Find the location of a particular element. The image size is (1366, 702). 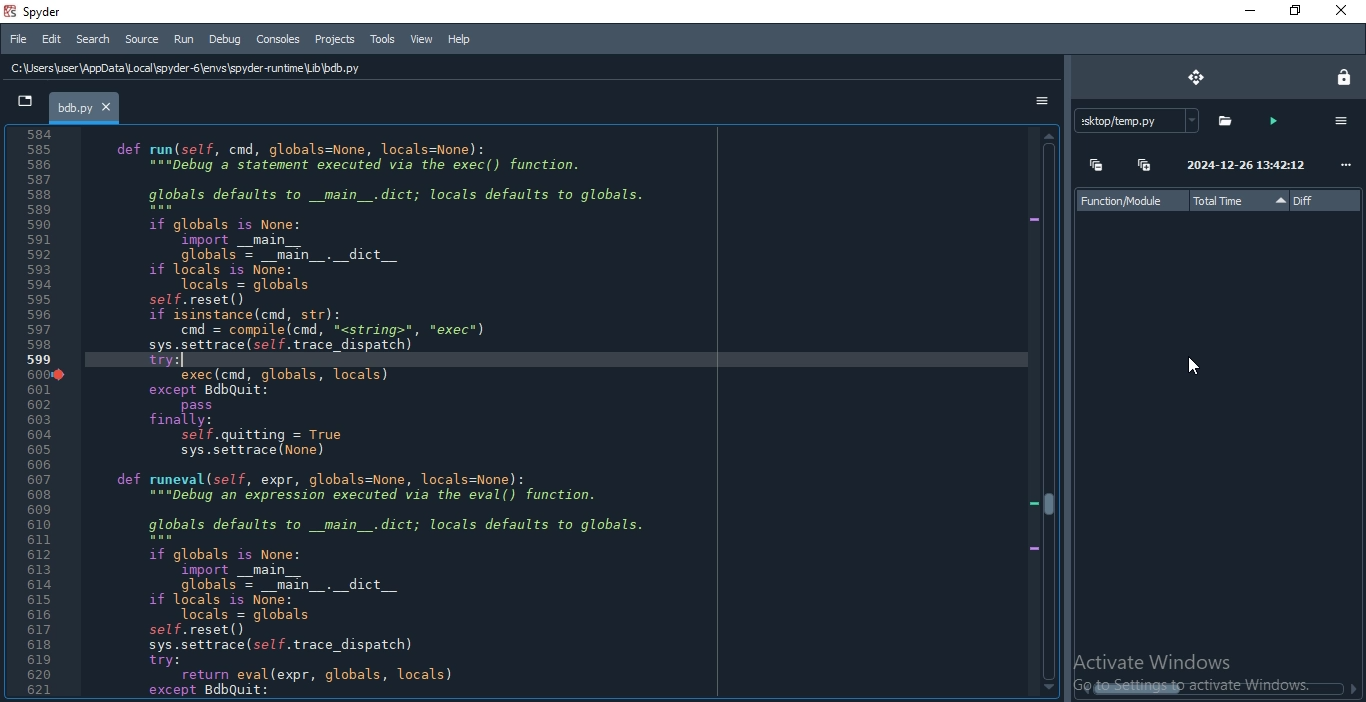

spyder is located at coordinates (46, 11).